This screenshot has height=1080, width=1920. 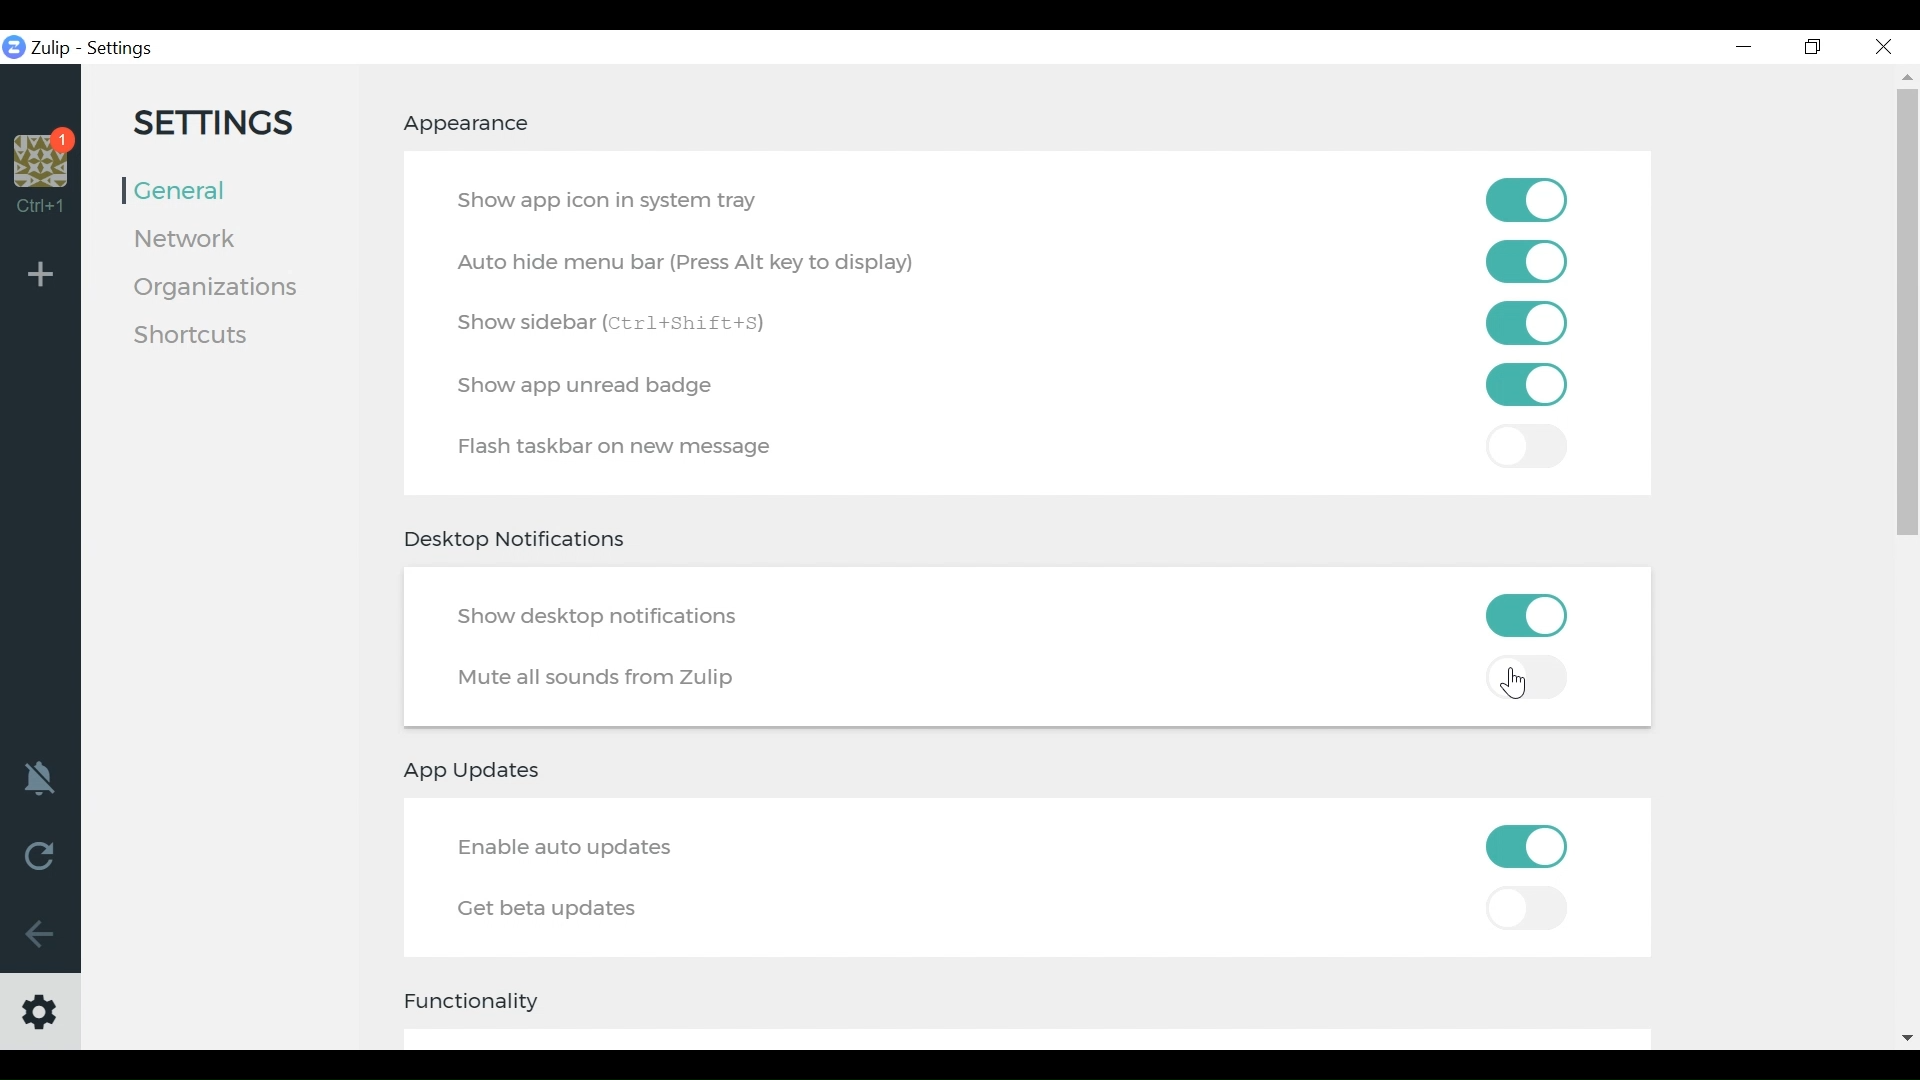 I want to click on Settings, so click(x=122, y=49).